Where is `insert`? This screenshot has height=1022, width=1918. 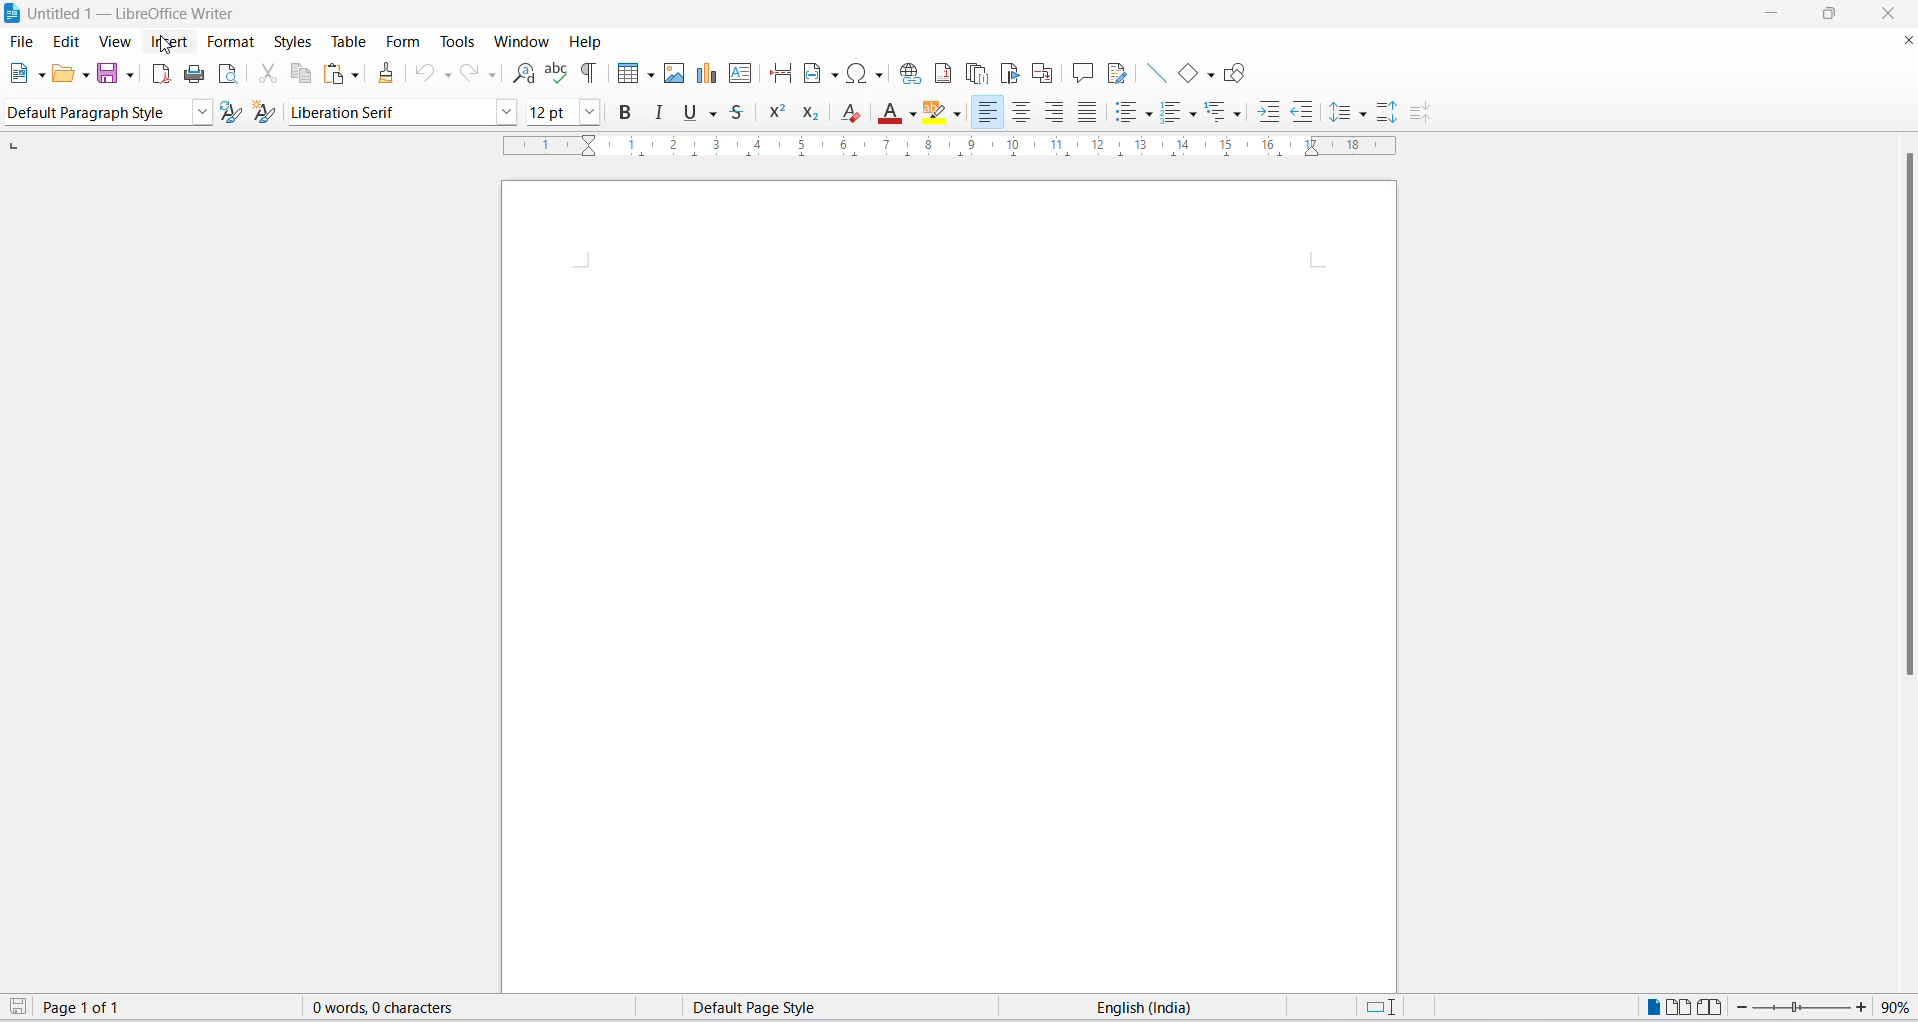
insert is located at coordinates (170, 41).